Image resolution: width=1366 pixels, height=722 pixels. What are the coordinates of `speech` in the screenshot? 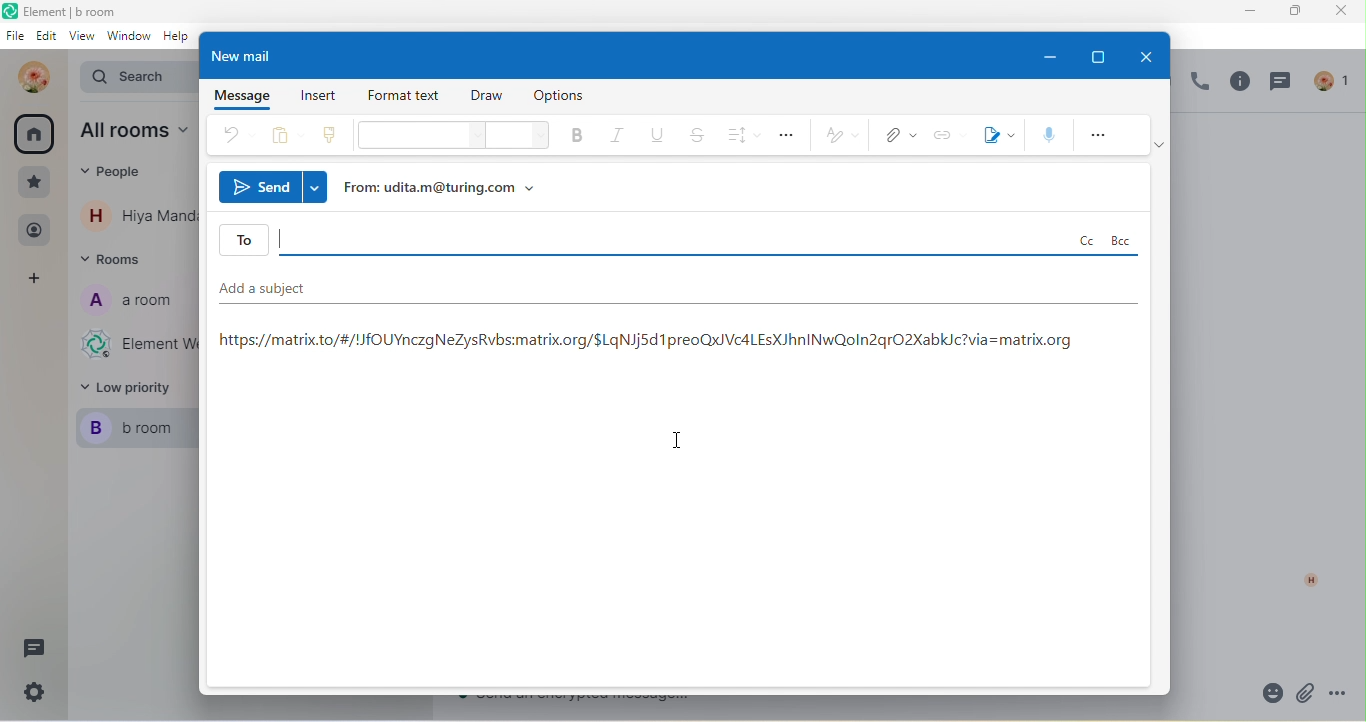 It's located at (1046, 135).